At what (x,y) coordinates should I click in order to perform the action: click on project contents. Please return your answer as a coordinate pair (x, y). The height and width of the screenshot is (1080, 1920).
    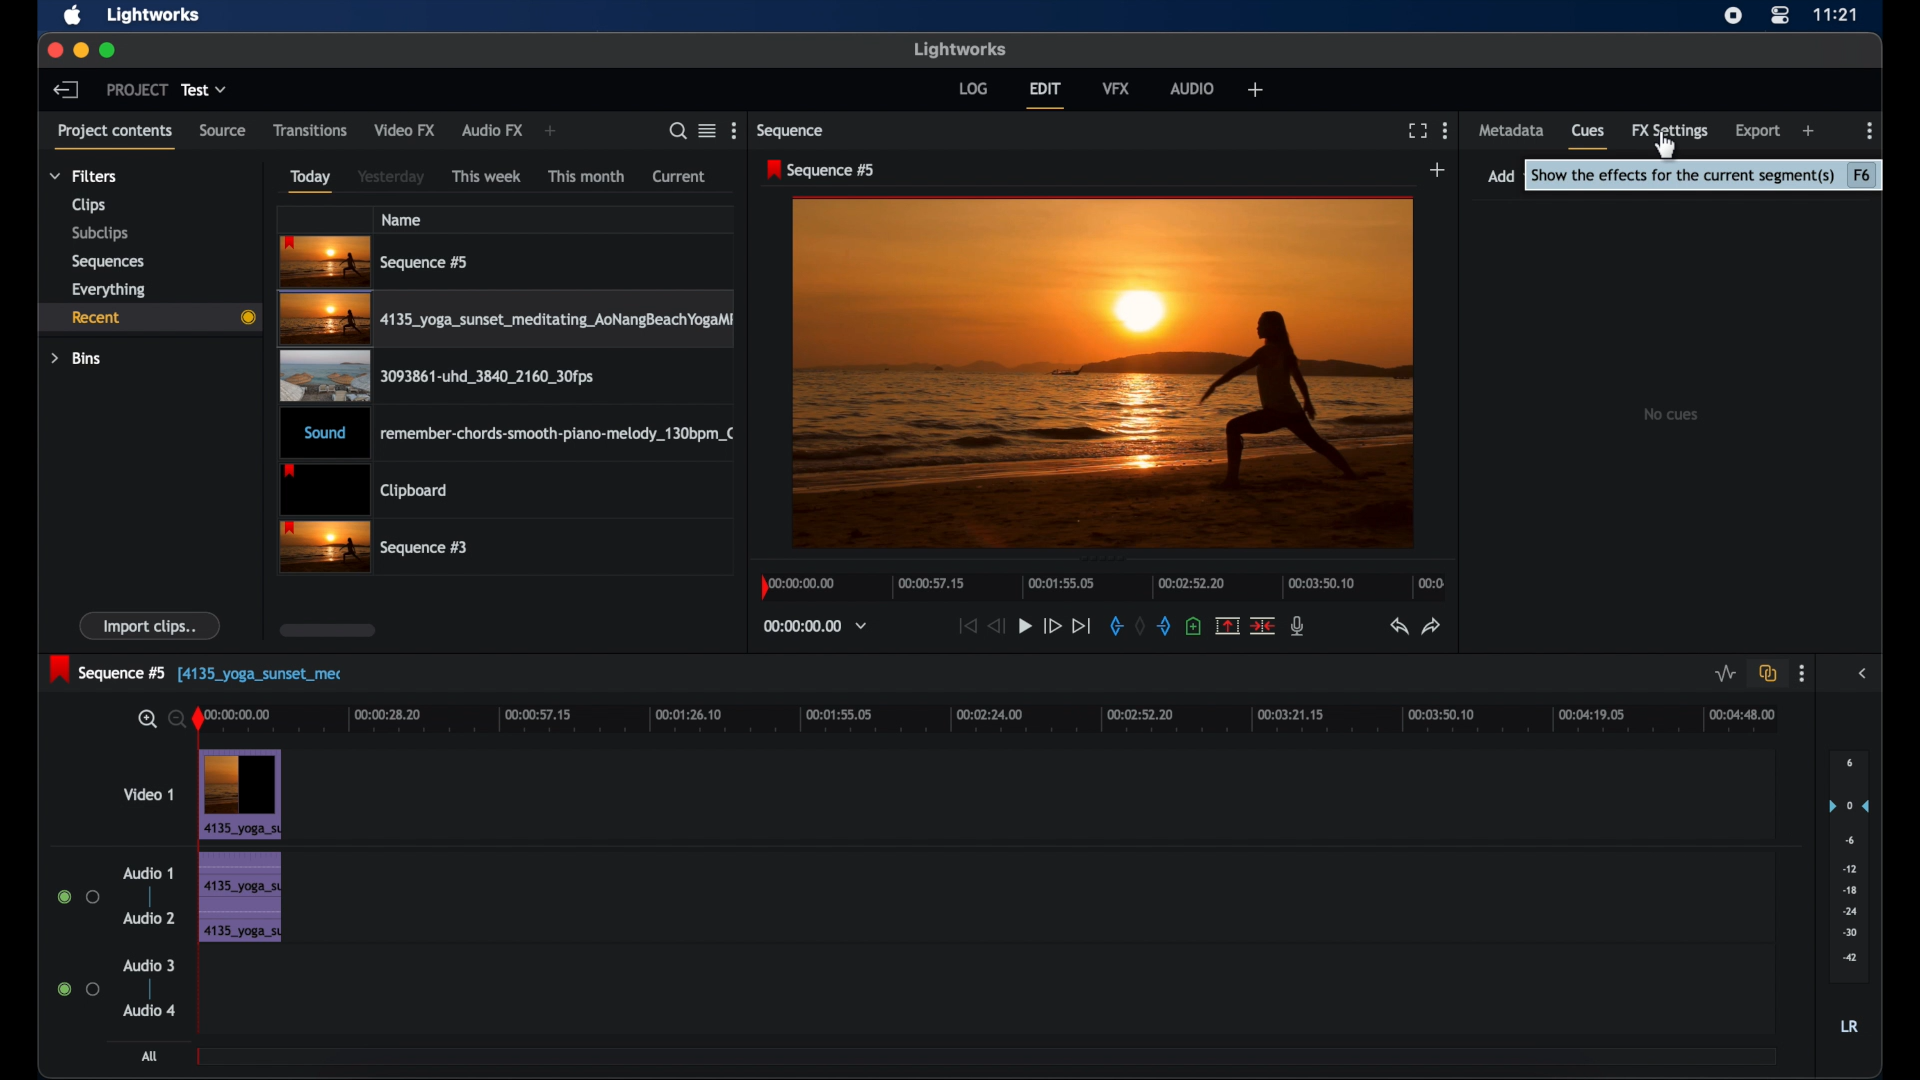
    Looking at the image, I should click on (114, 135).